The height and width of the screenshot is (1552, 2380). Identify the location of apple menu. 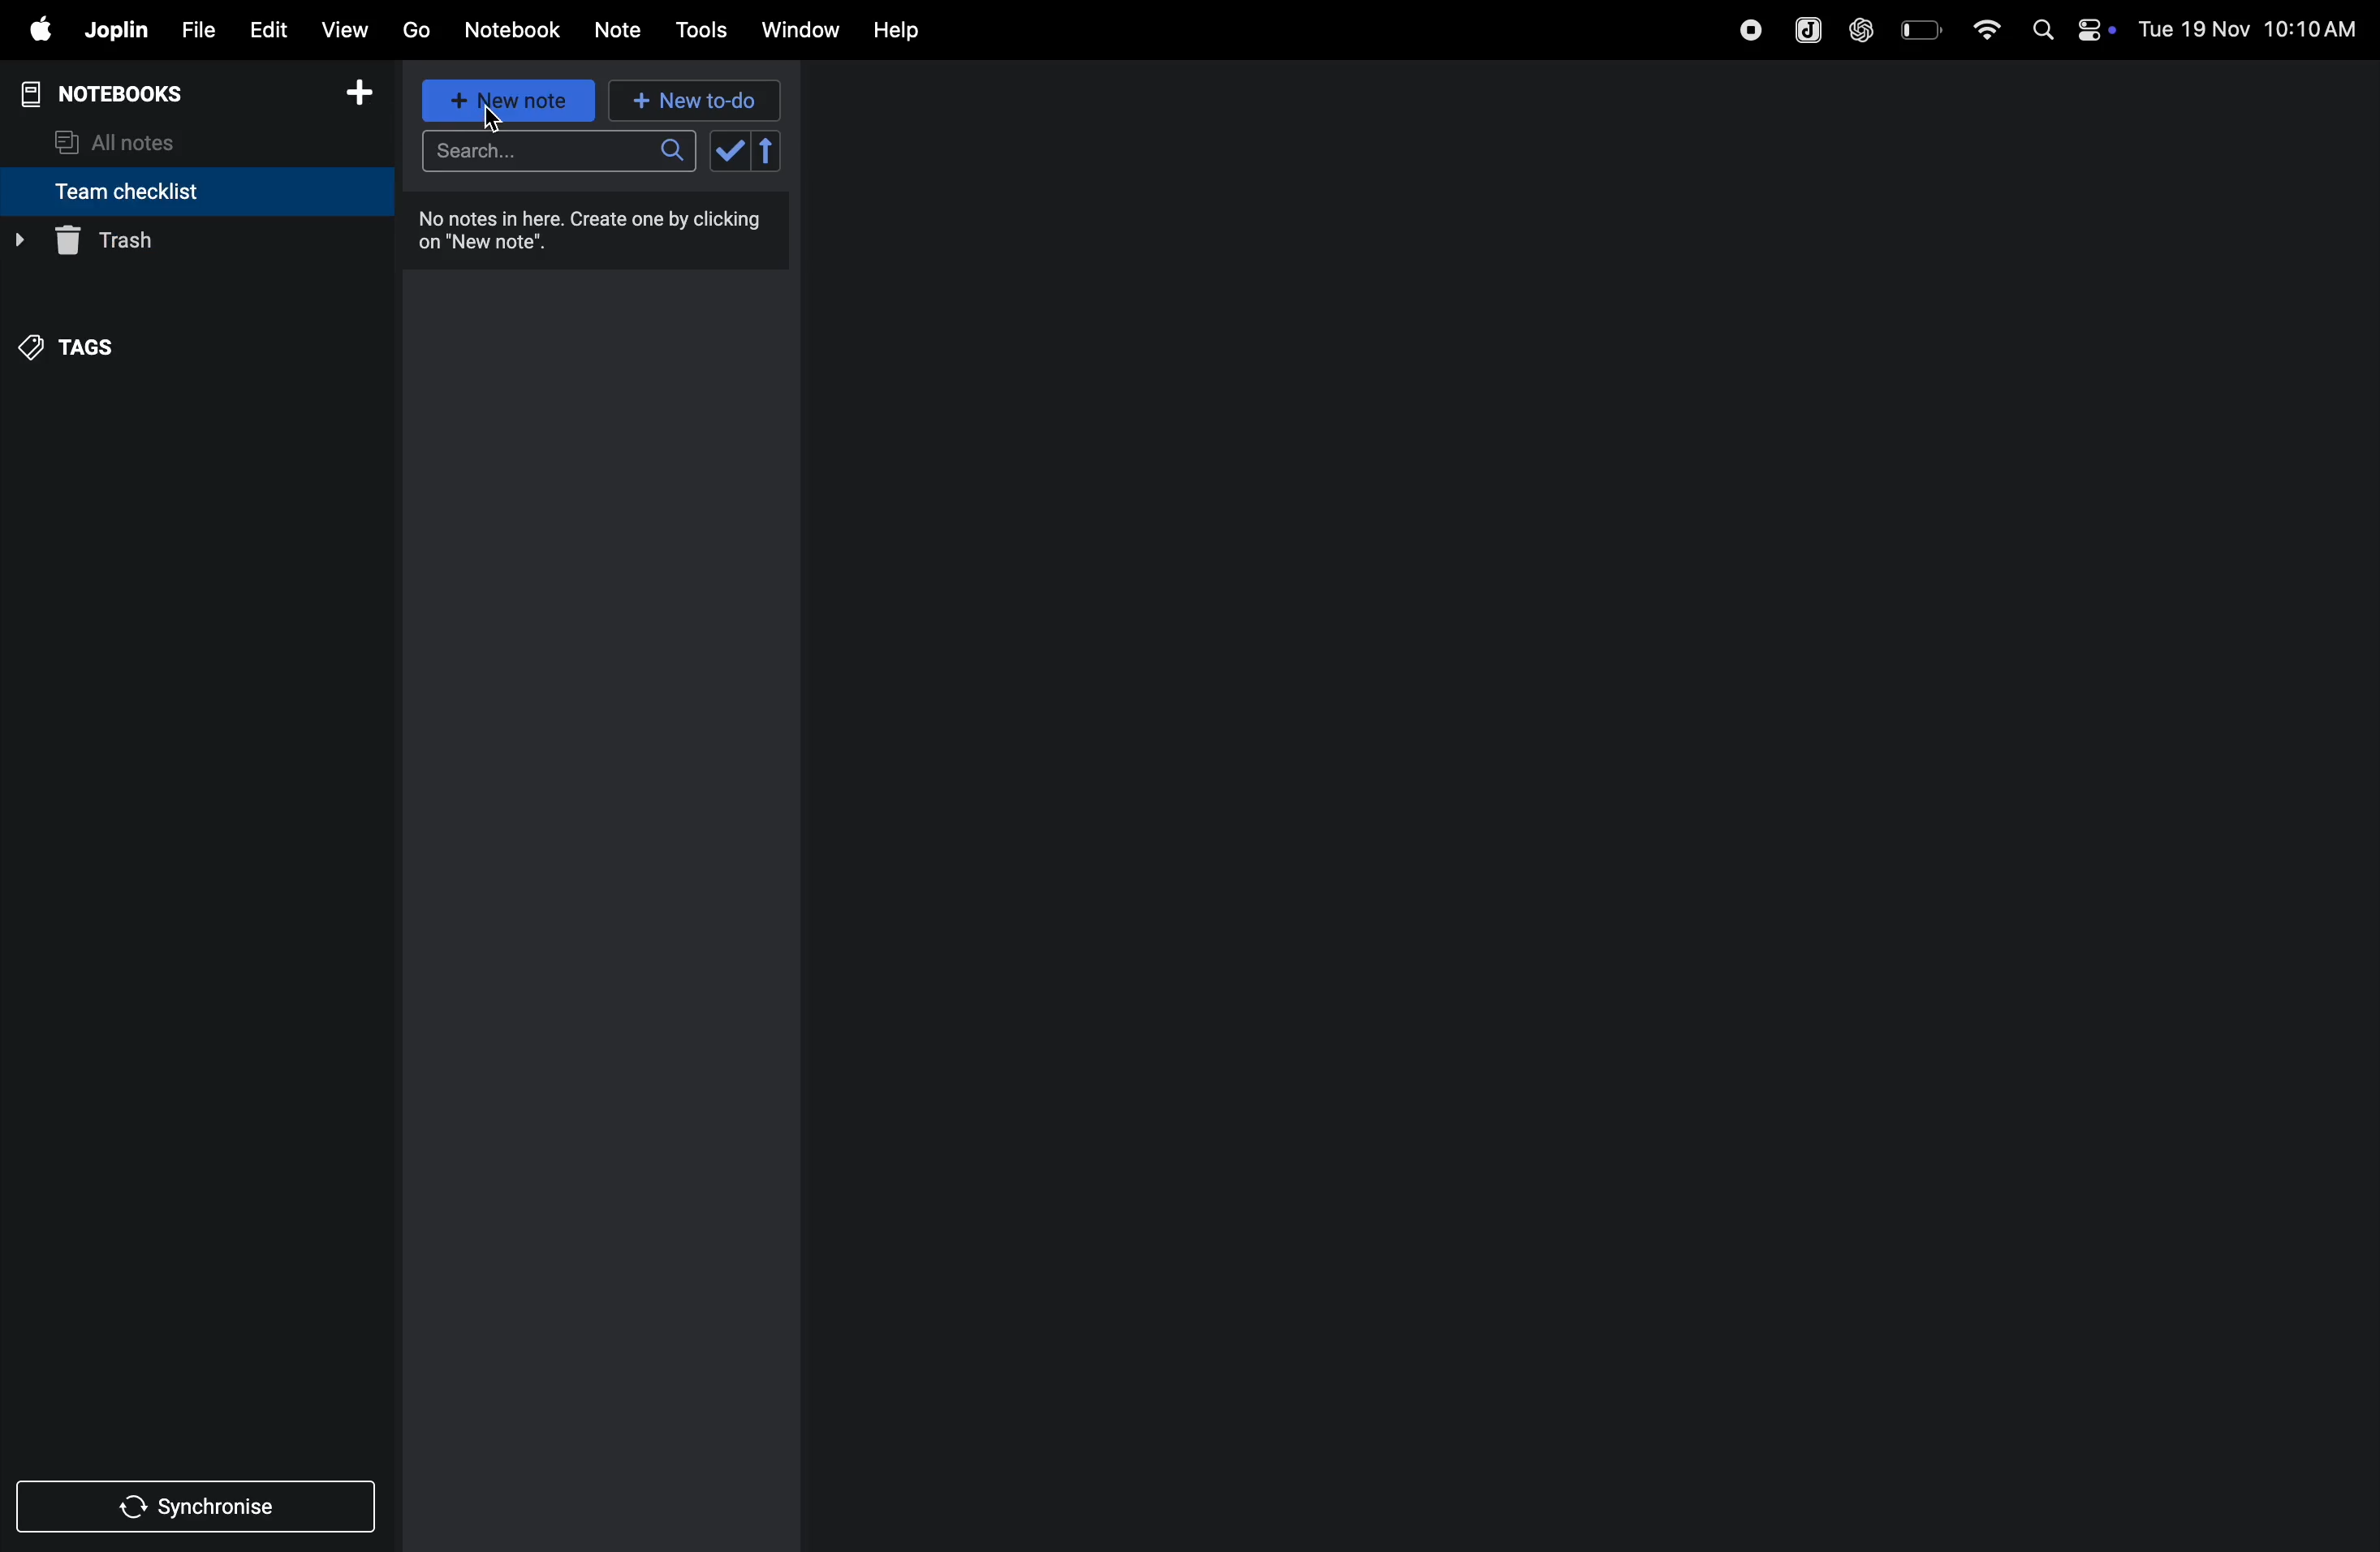
(39, 31).